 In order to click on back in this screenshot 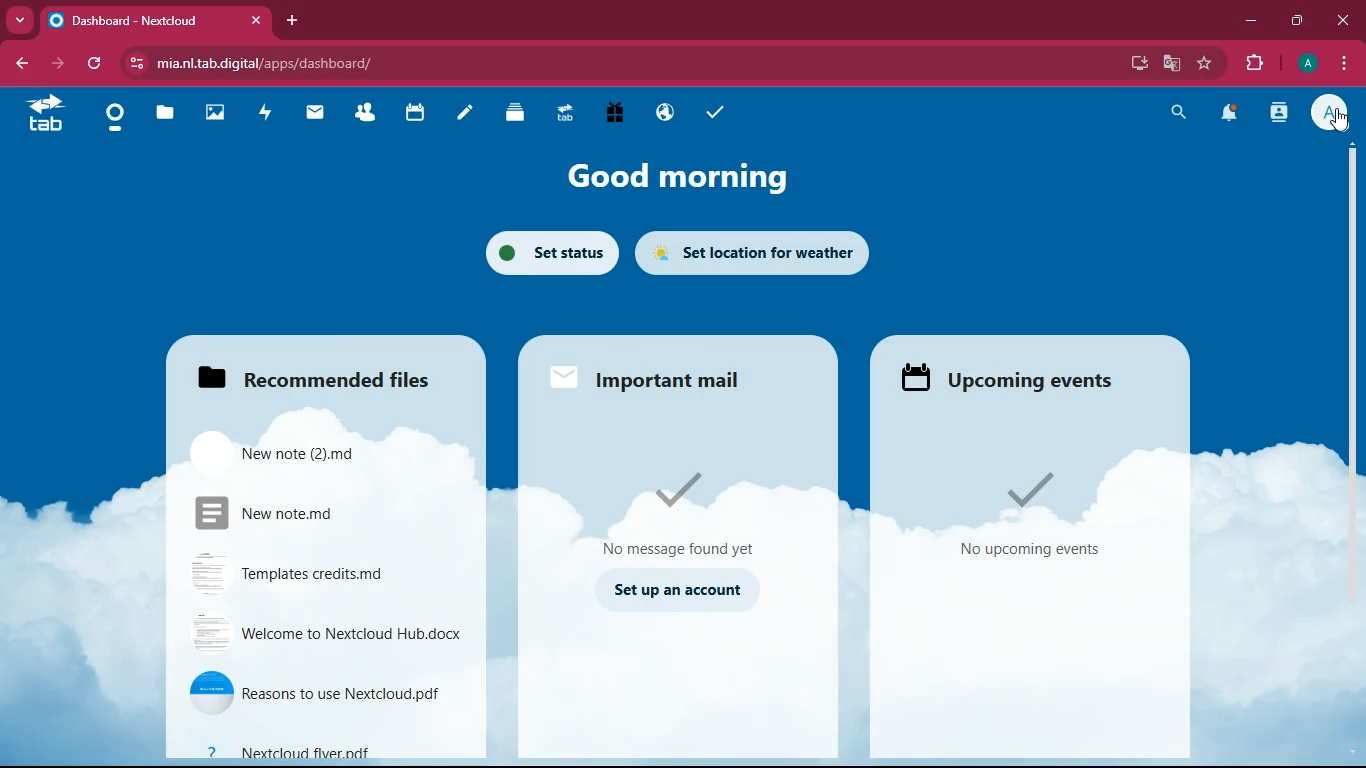, I will do `click(21, 65)`.